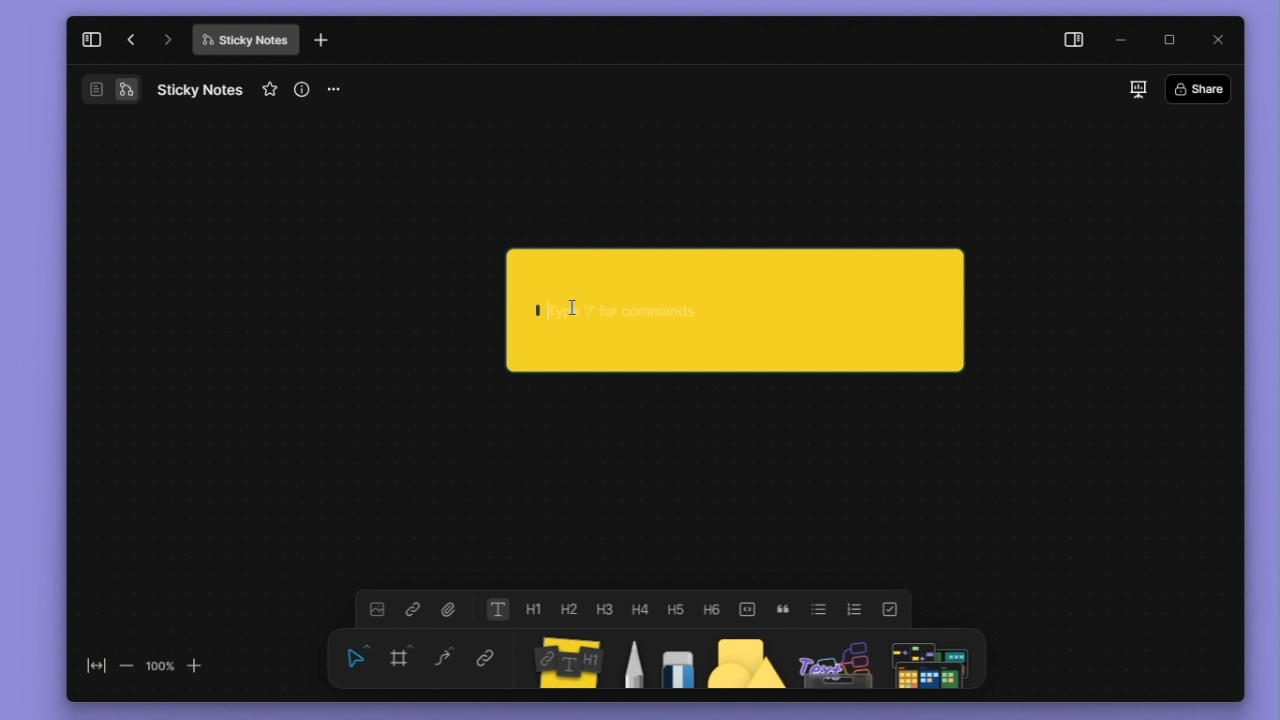  What do you see at coordinates (330, 43) in the screenshot?
I see `new tab` at bounding box center [330, 43].